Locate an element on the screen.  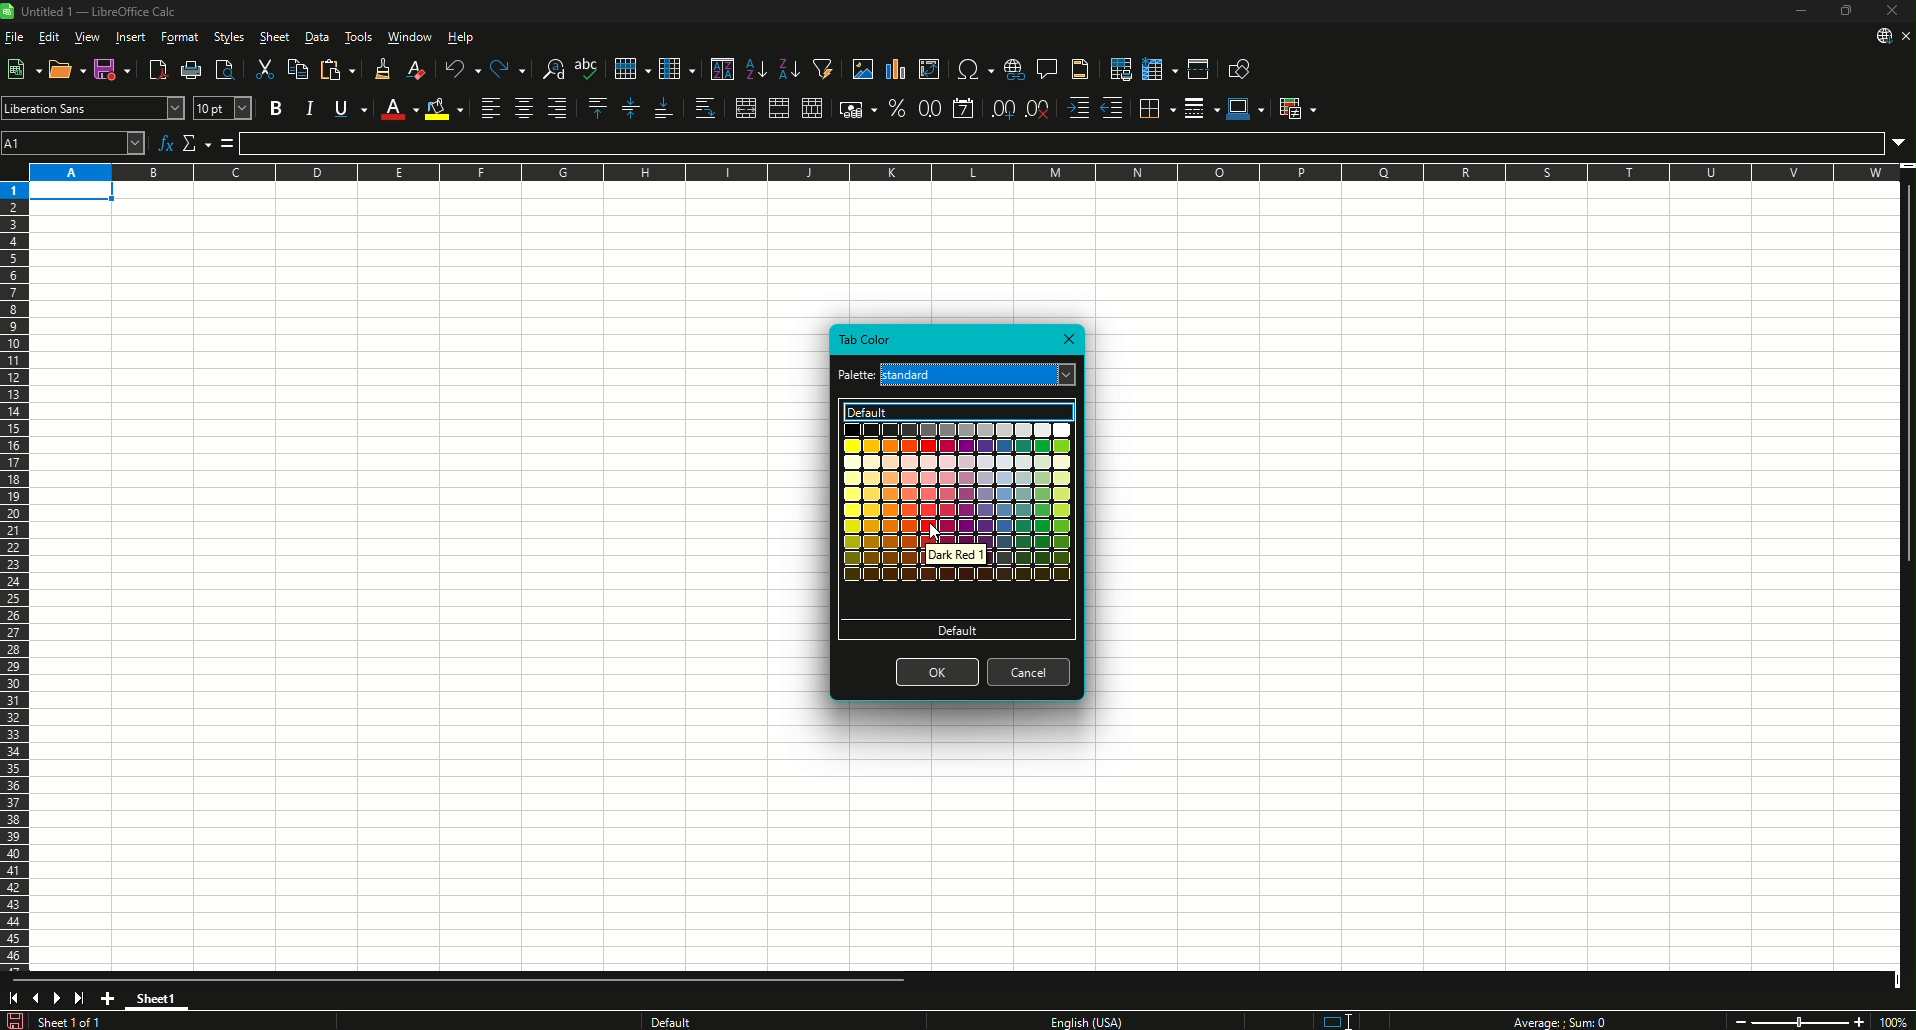
Align Bottom is located at coordinates (664, 108).